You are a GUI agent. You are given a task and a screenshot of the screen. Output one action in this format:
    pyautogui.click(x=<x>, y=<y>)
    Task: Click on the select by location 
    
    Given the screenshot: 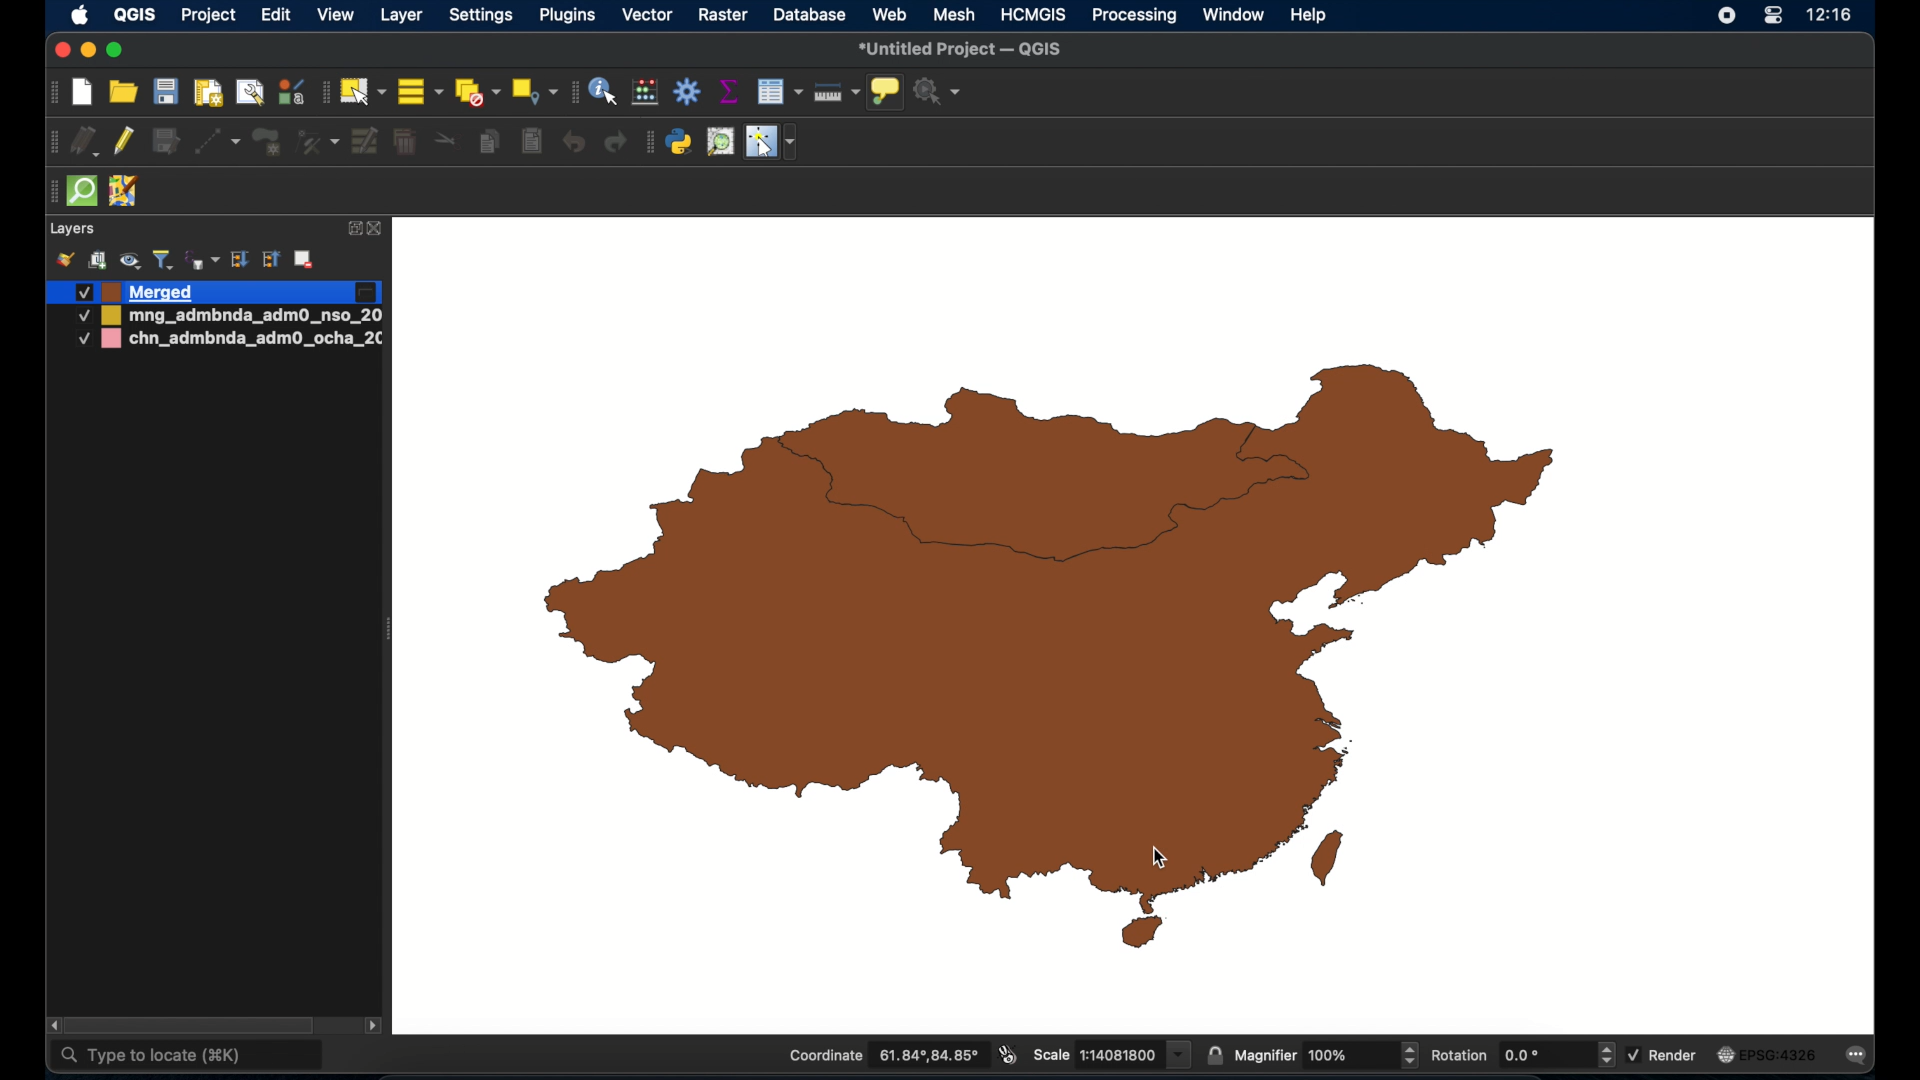 What is the action you would take?
    pyautogui.click(x=534, y=90)
    